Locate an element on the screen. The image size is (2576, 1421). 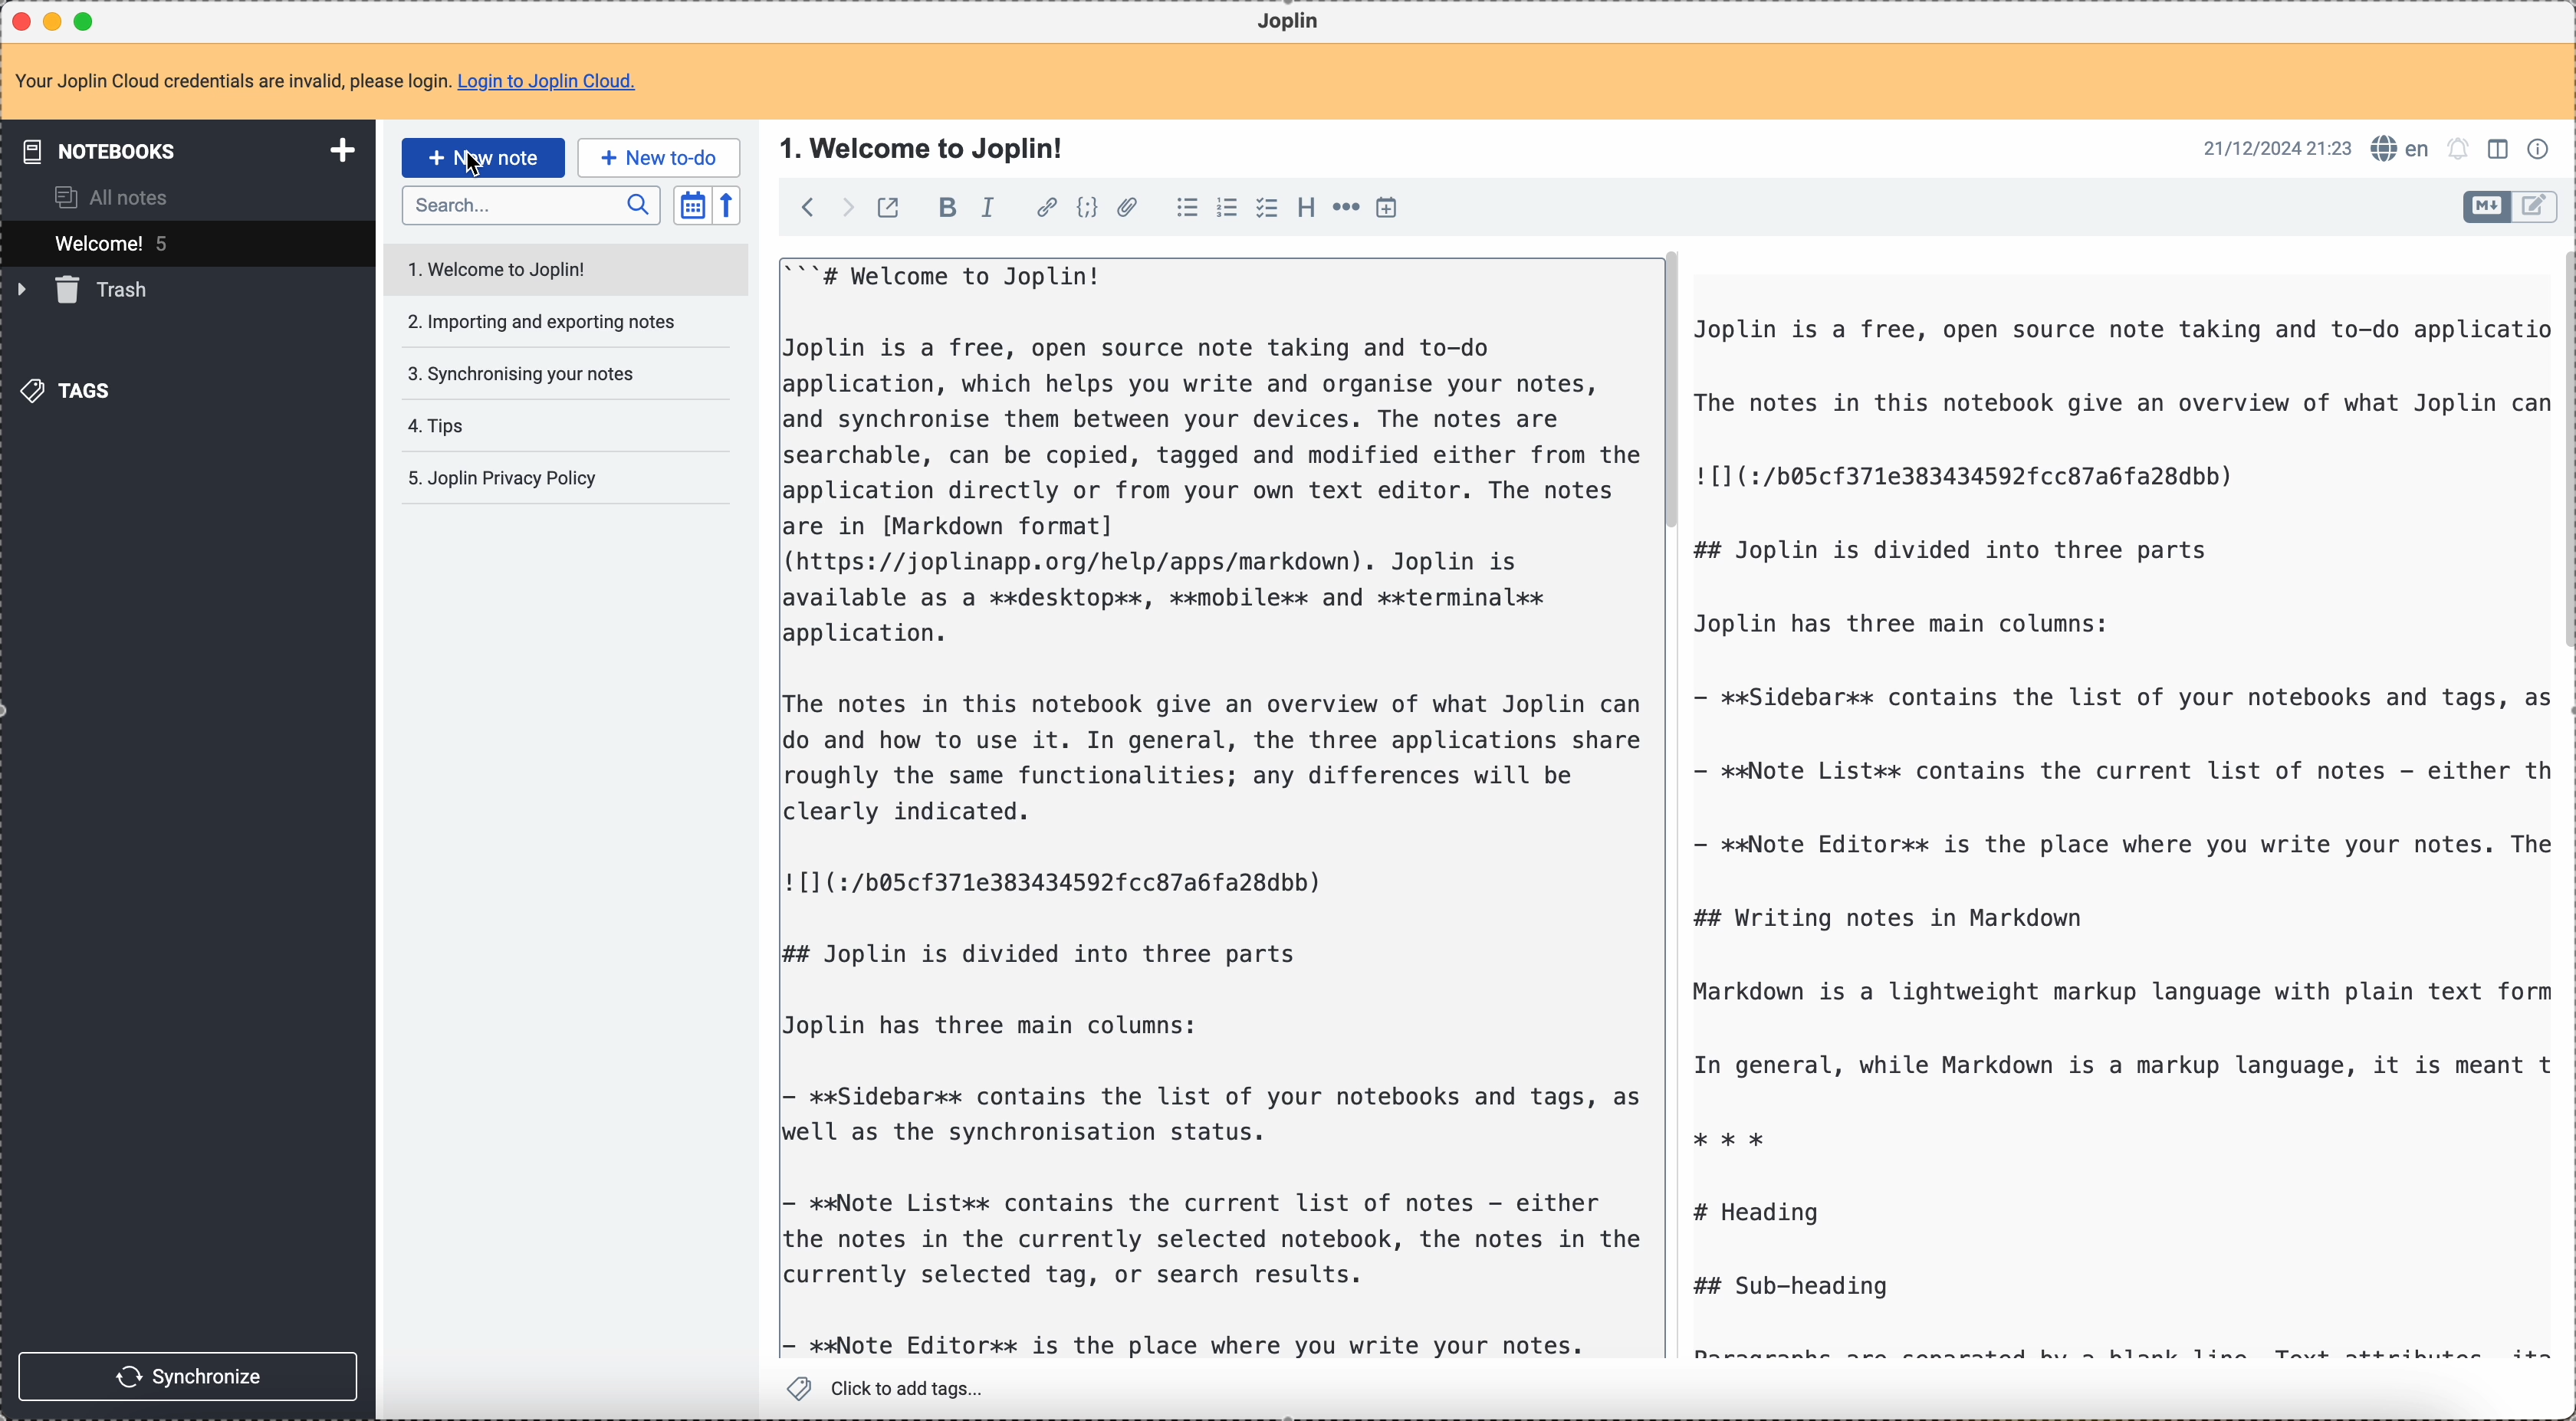
synchronize is located at coordinates (187, 1374).